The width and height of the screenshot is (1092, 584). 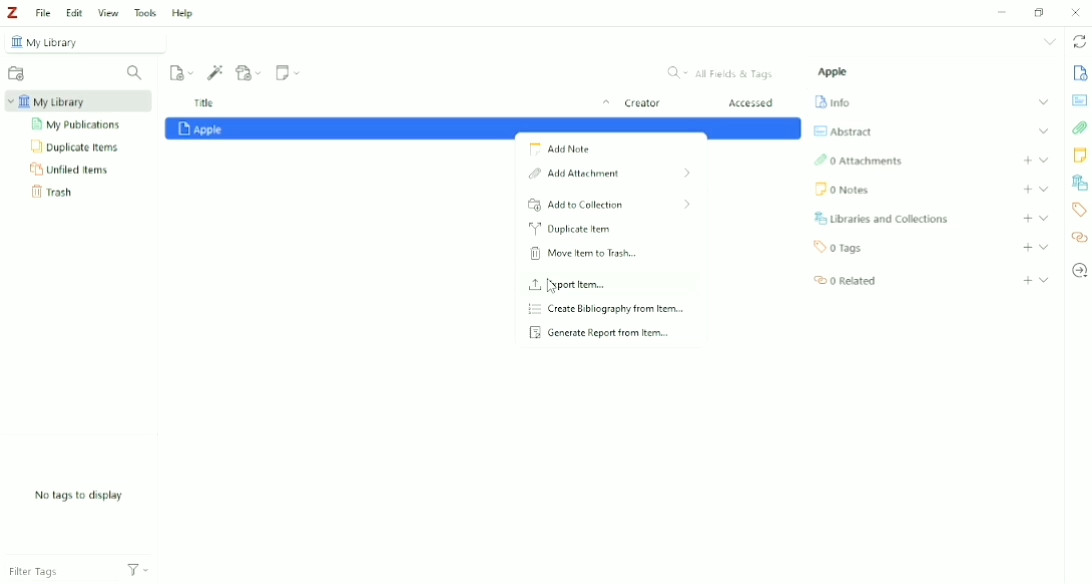 I want to click on Logo, so click(x=15, y=13).